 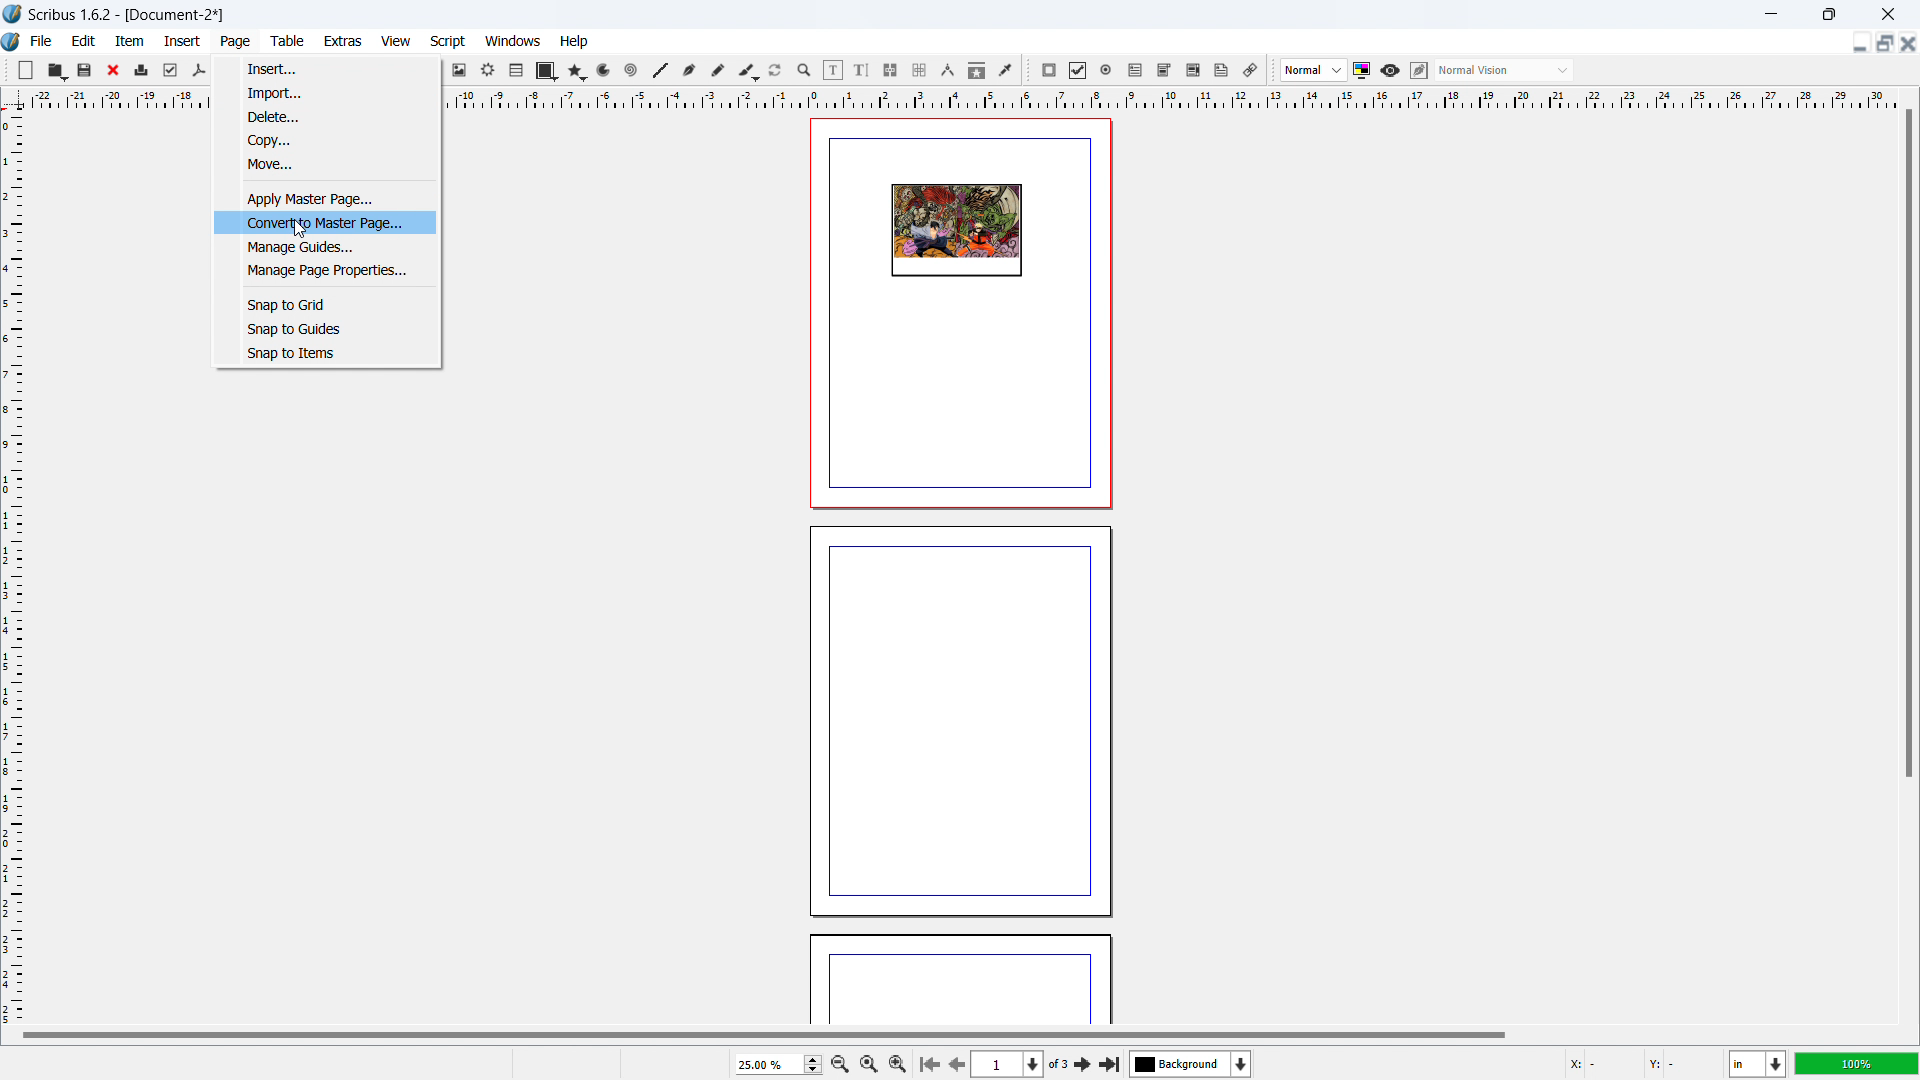 I want to click on of 3, so click(x=1058, y=1065).